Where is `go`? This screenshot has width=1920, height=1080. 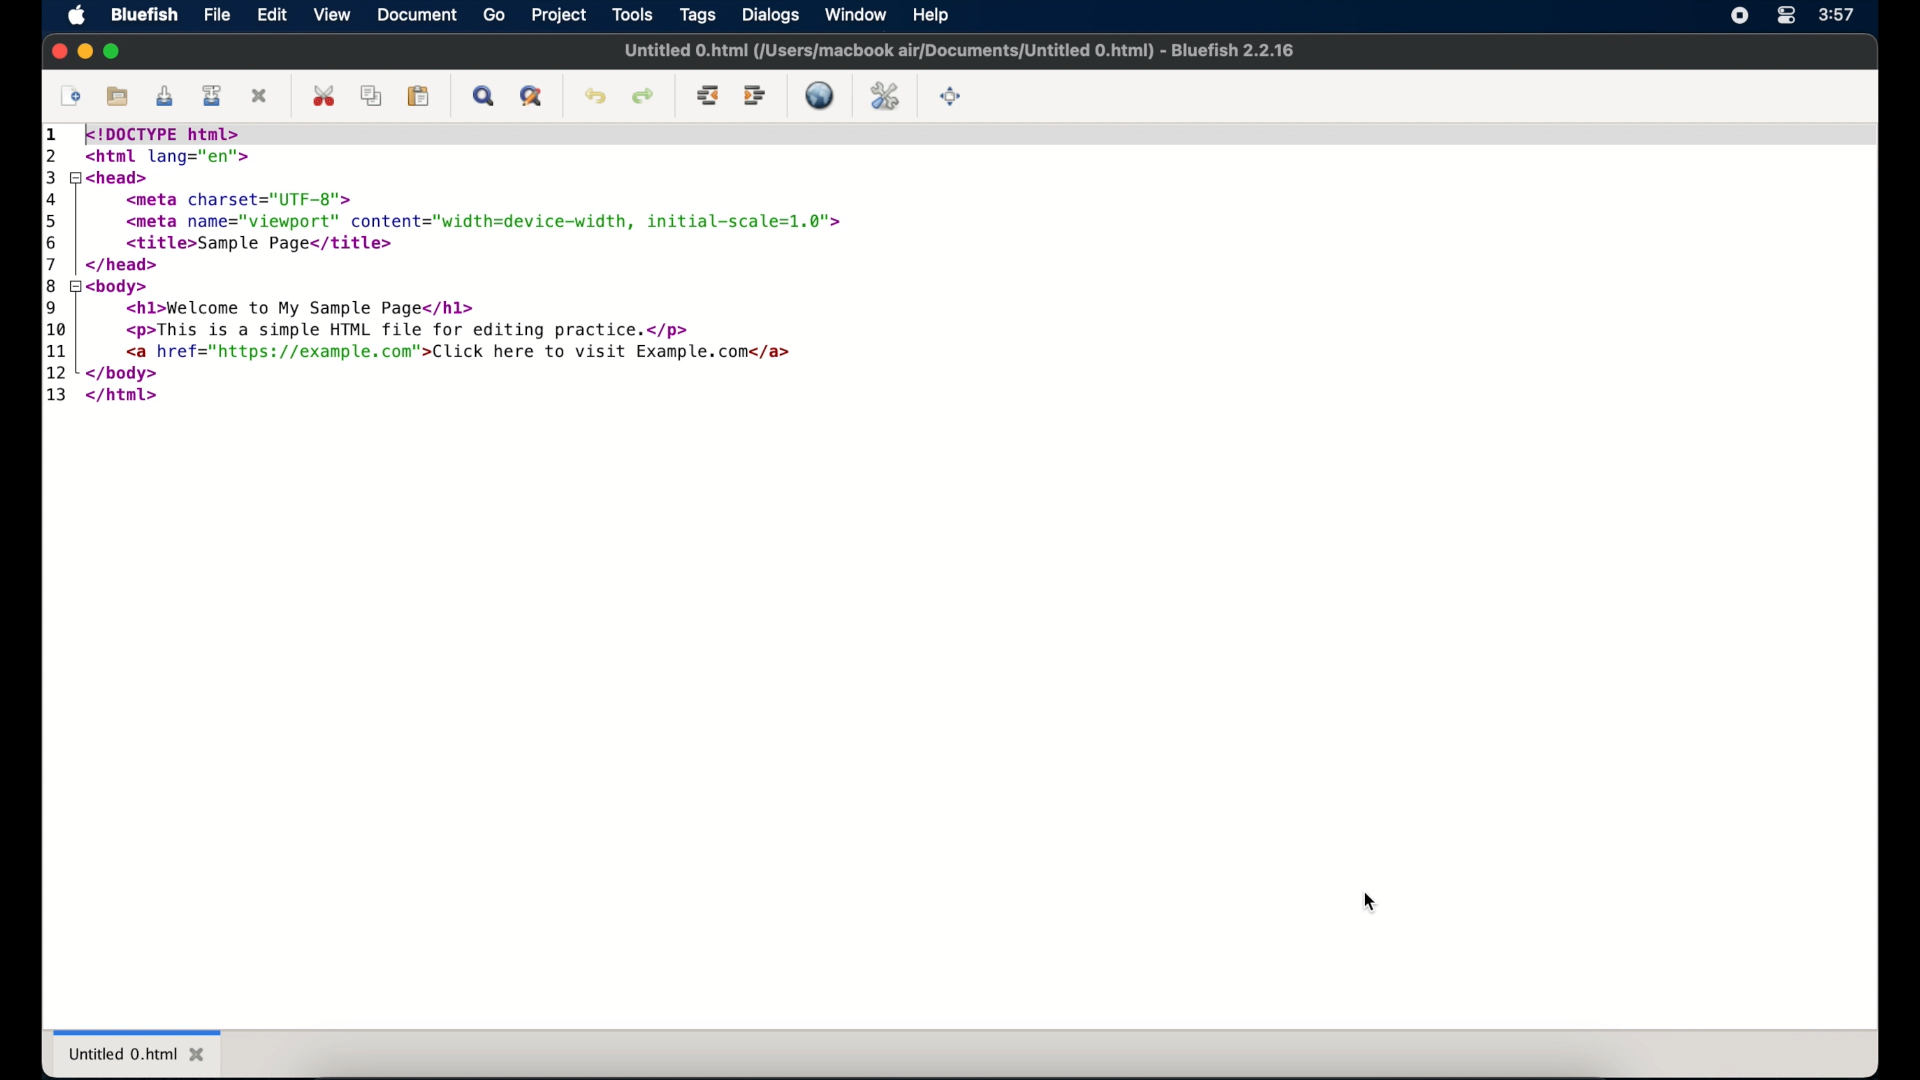 go is located at coordinates (494, 15).